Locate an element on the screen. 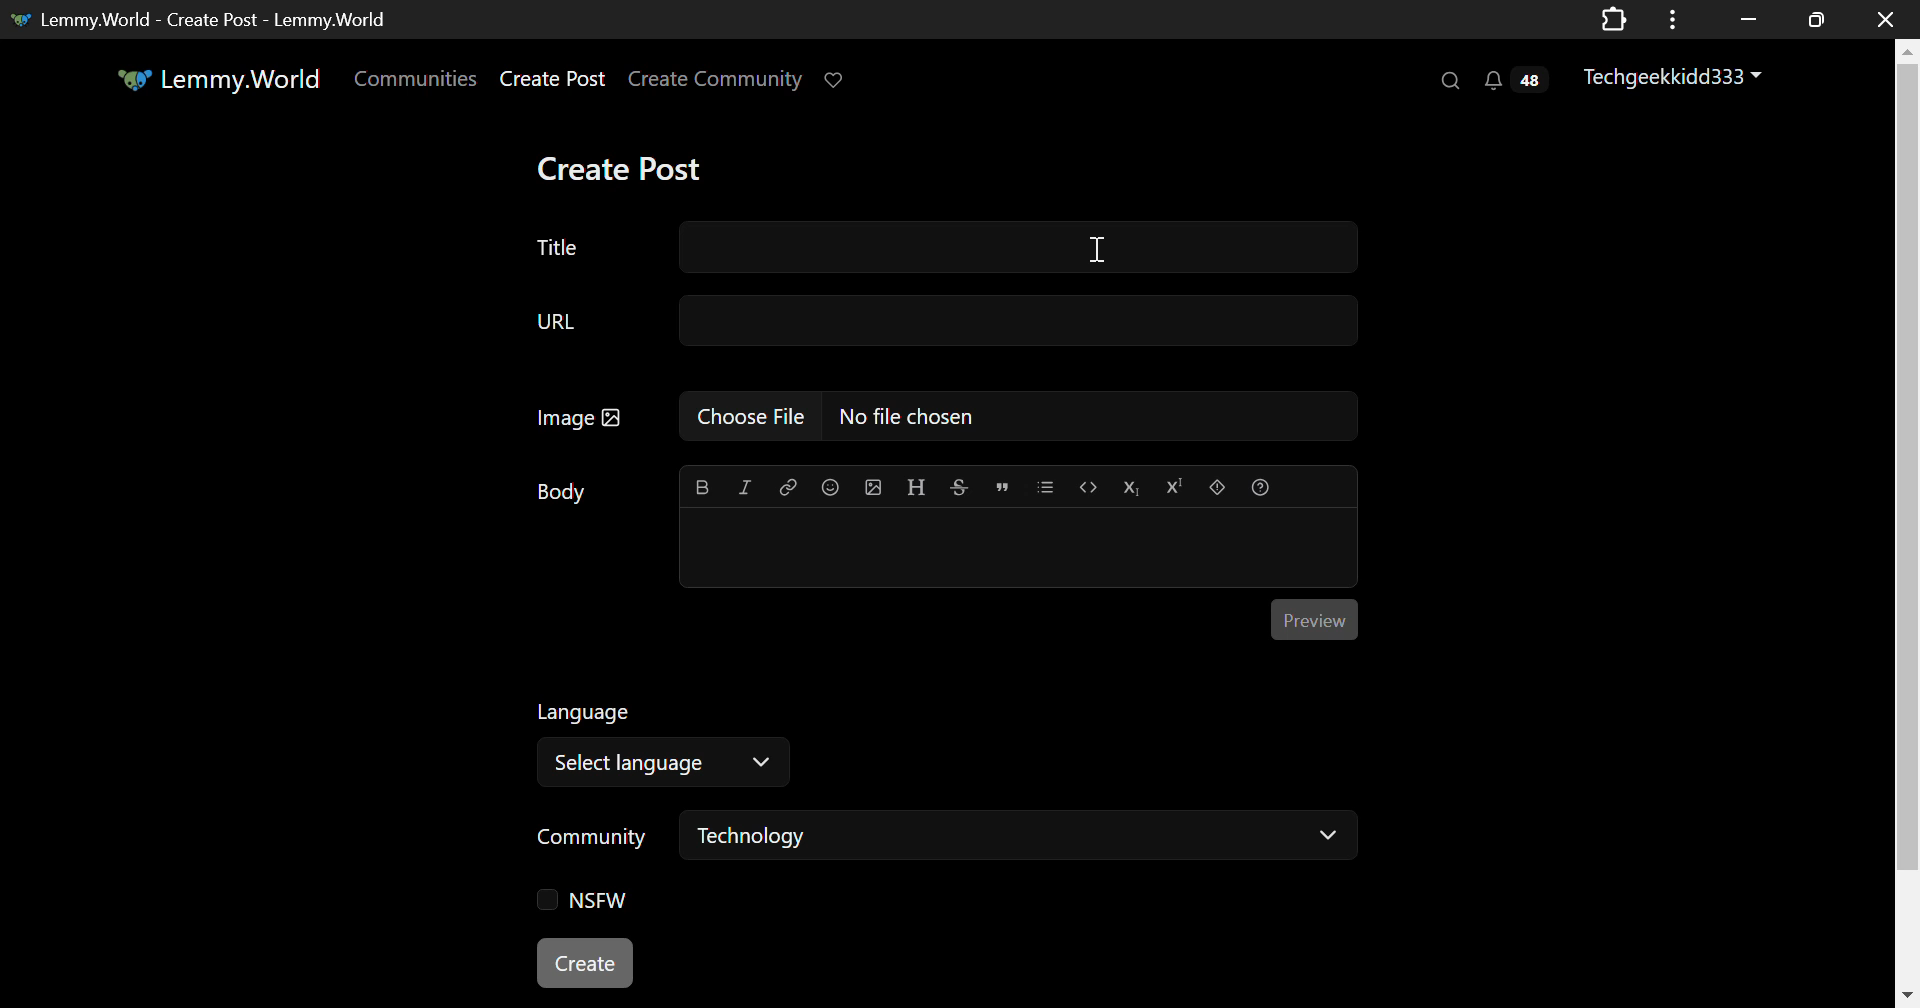  Extensions is located at coordinates (1613, 18).